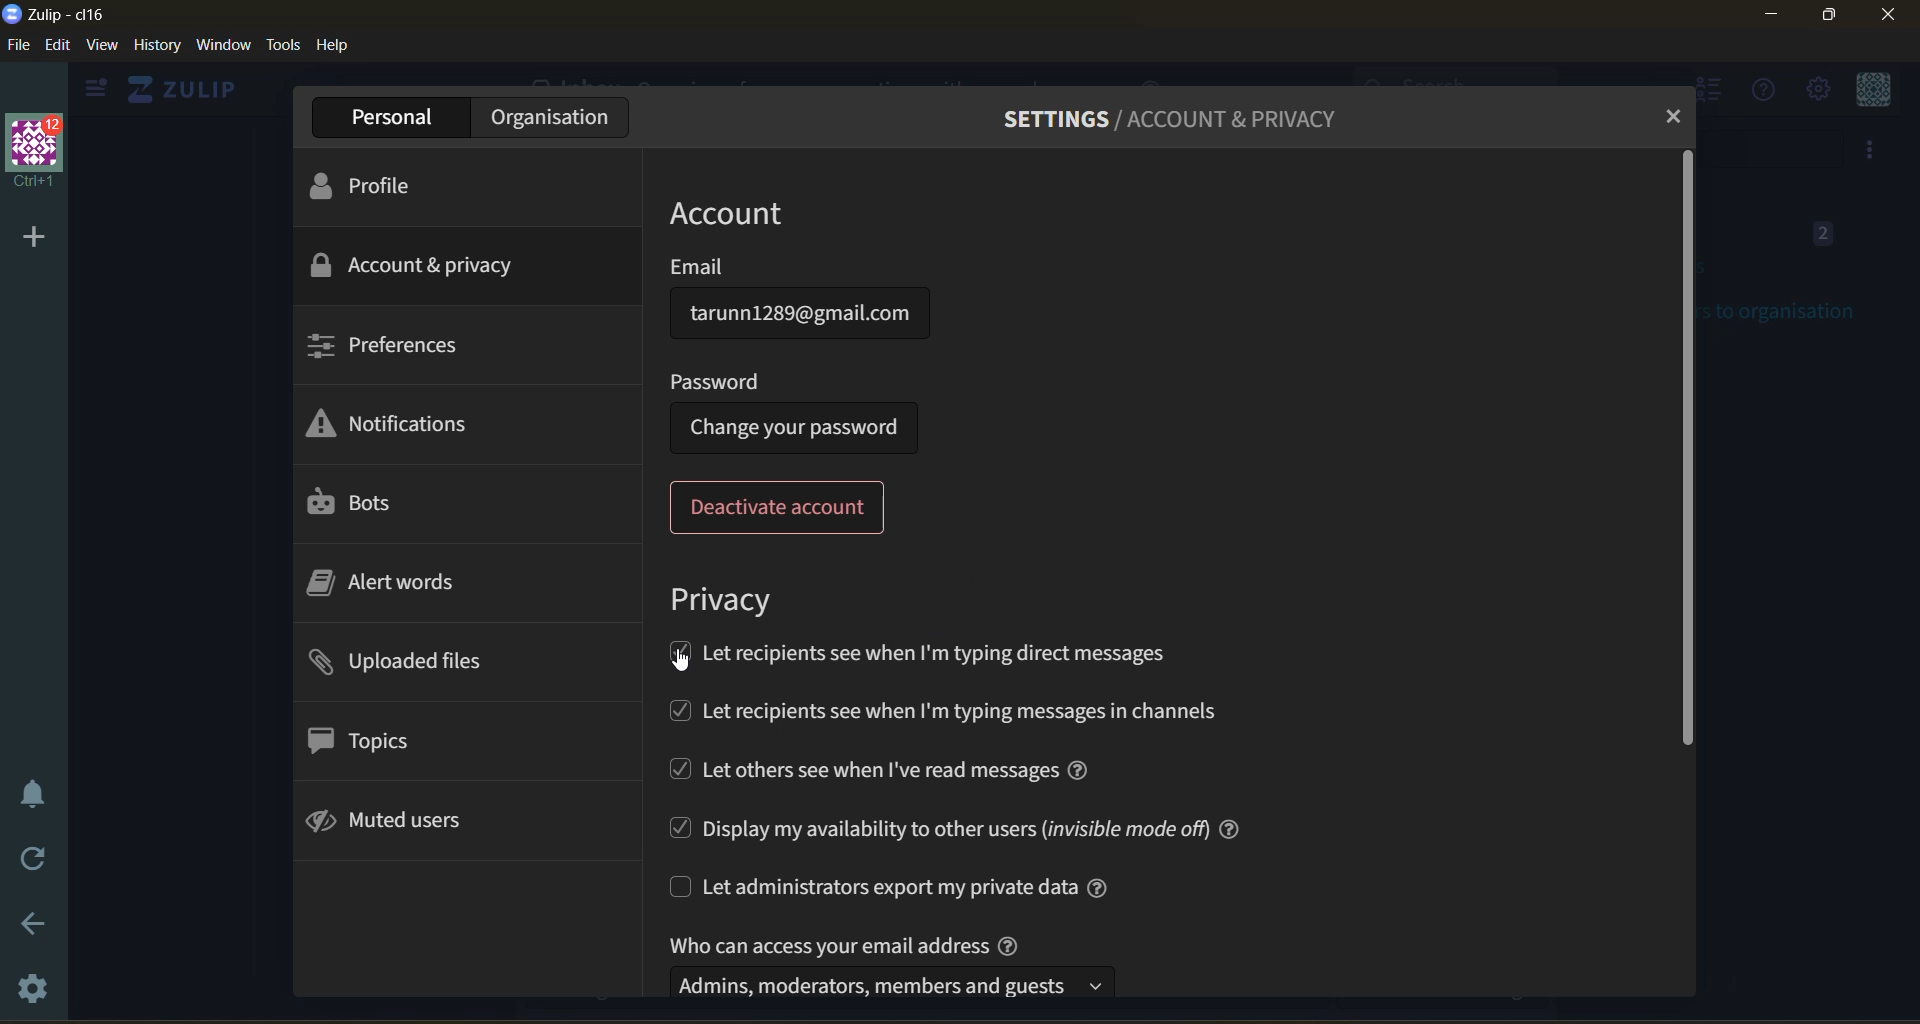 The image size is (1920, 1024). What do you see at coordinates (954, 826) in the screenshot?
I see `display my availability to other users (invisible mode off)` at bounding box center [954, 826].